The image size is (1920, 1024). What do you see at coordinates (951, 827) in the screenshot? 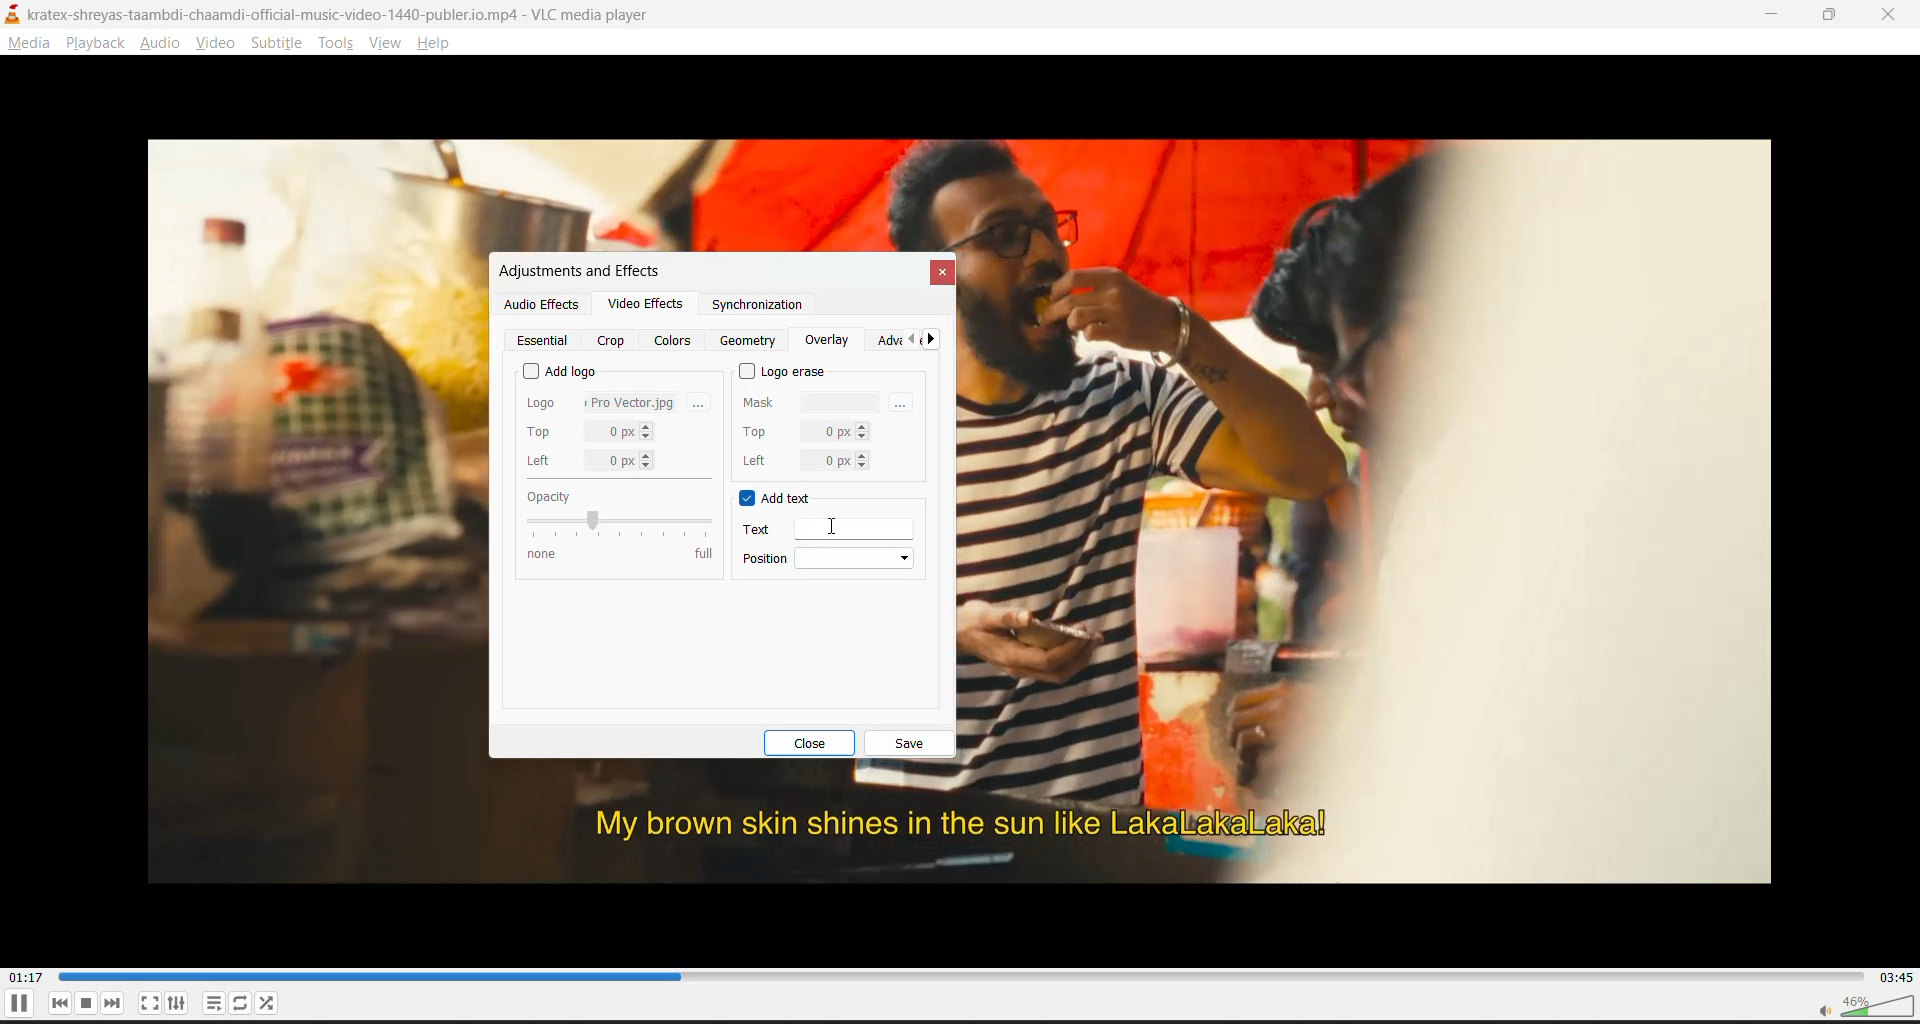
I see `My brown skin shines in the sun like LakaLakaLaka!` at bounding box center [951, 827].